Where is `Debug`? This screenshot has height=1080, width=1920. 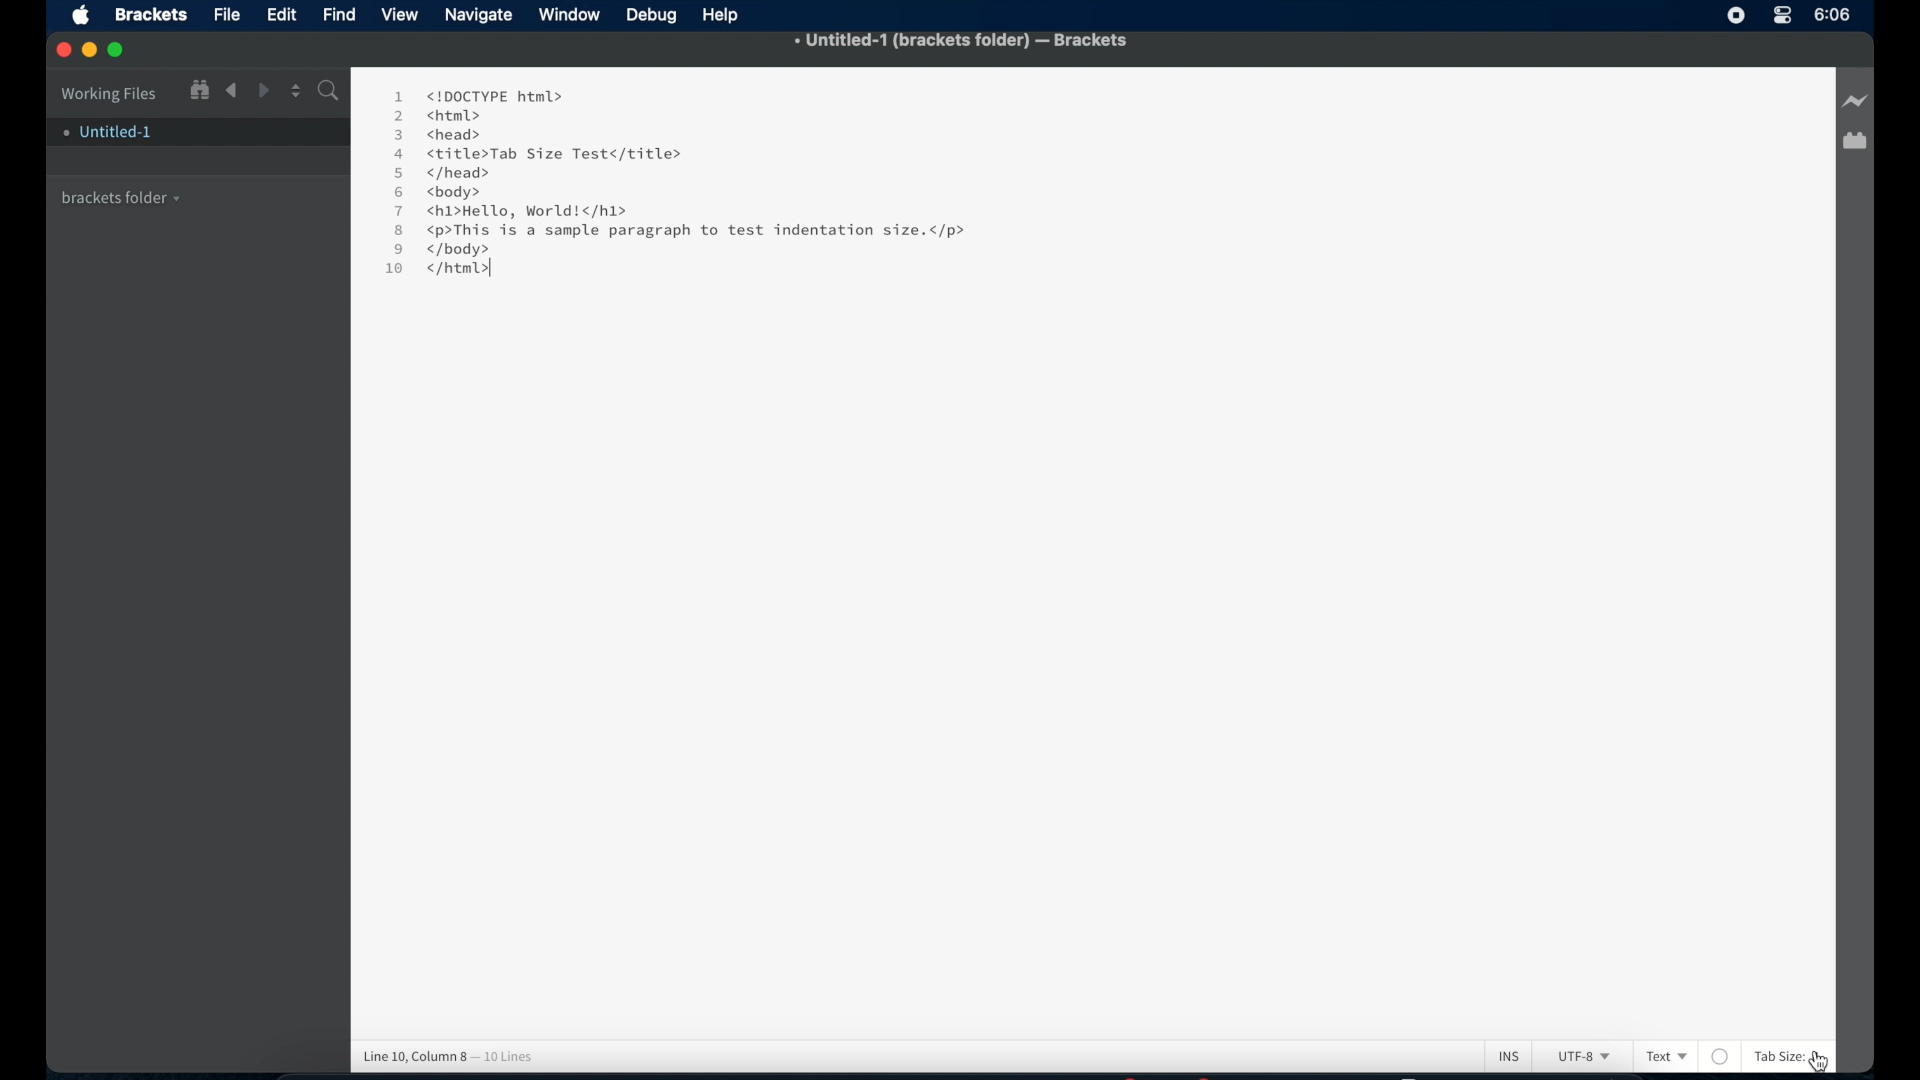 Debug is located at coordinates (654, 16).